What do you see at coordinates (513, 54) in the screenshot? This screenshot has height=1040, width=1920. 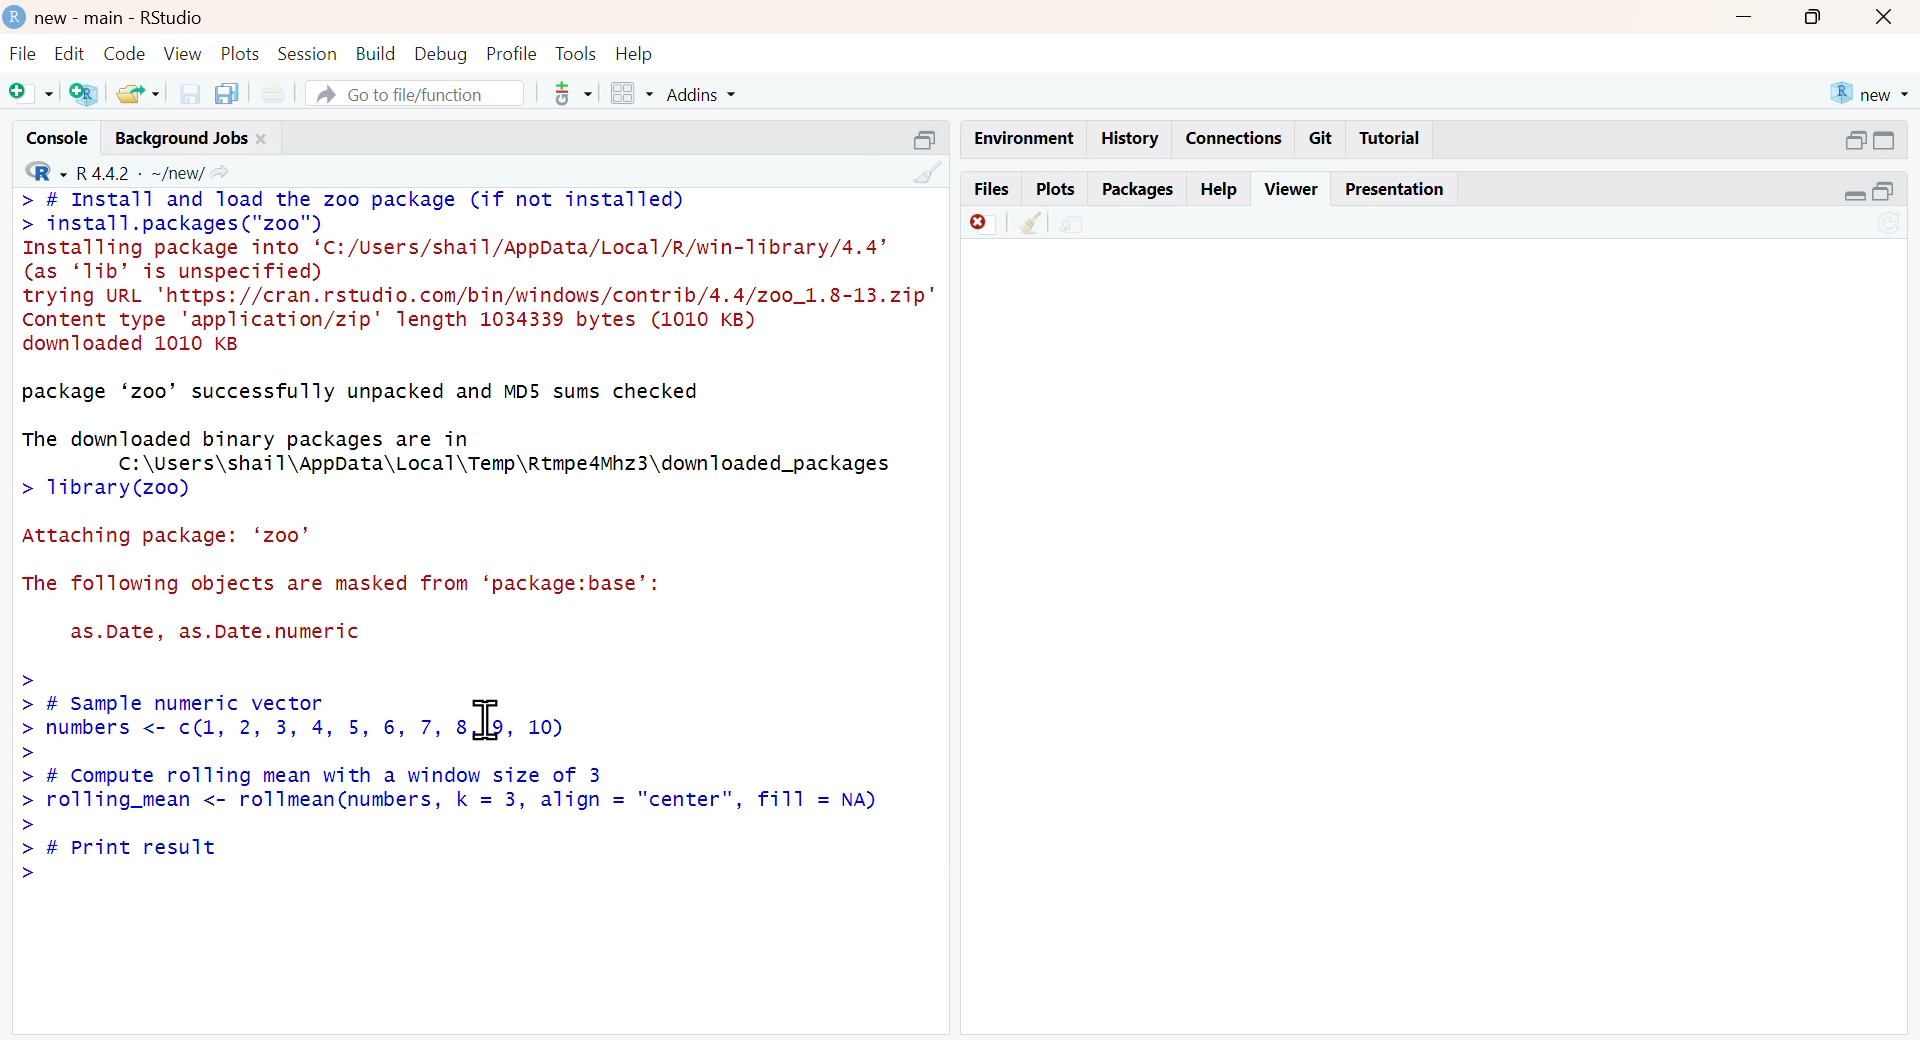 I see `profile` at bounding box center [513, 54].